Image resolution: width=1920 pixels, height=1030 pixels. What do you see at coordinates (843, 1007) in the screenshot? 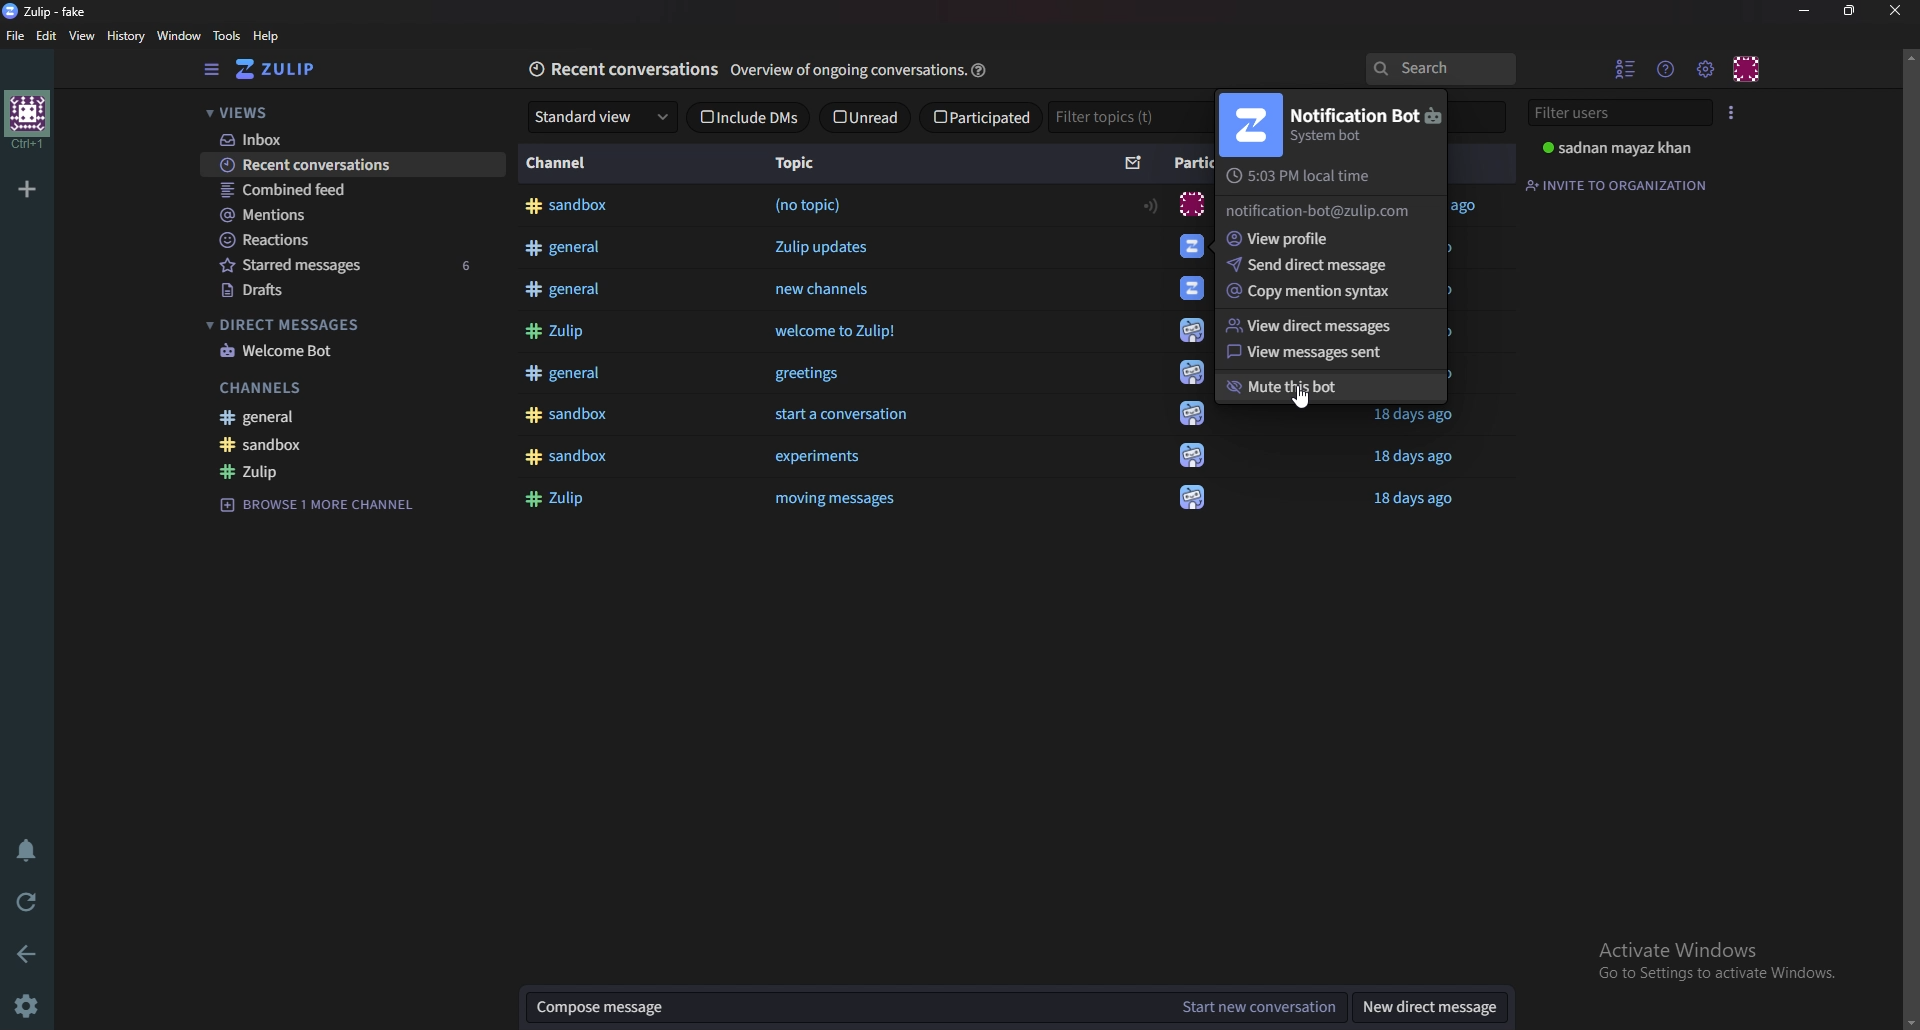
I see `Compose message` at bounding box center [843, 1007].